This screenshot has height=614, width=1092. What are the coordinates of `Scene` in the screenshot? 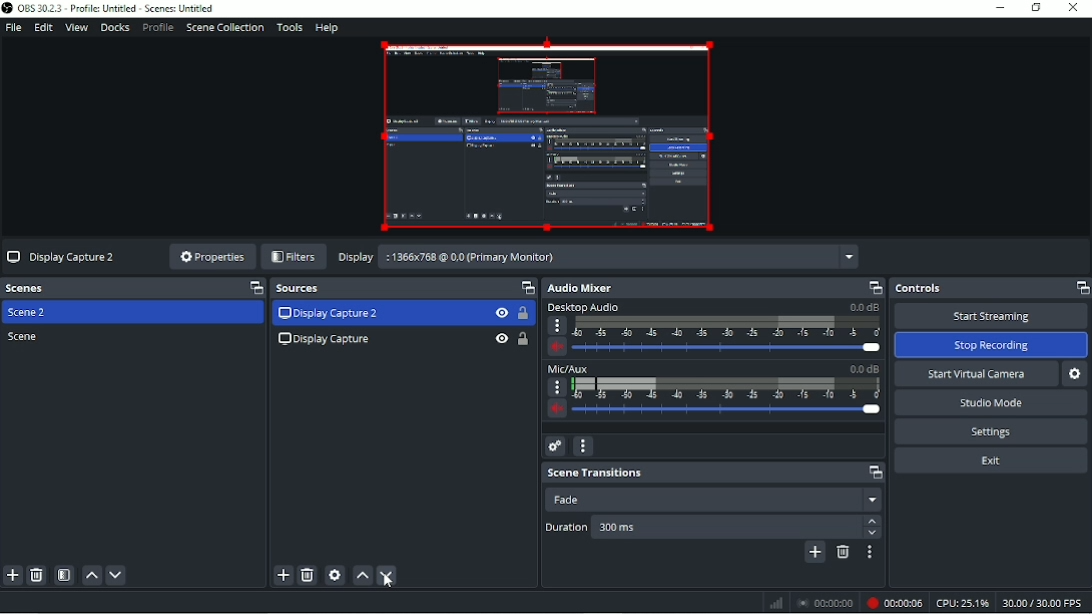 It's located at (27, 337).